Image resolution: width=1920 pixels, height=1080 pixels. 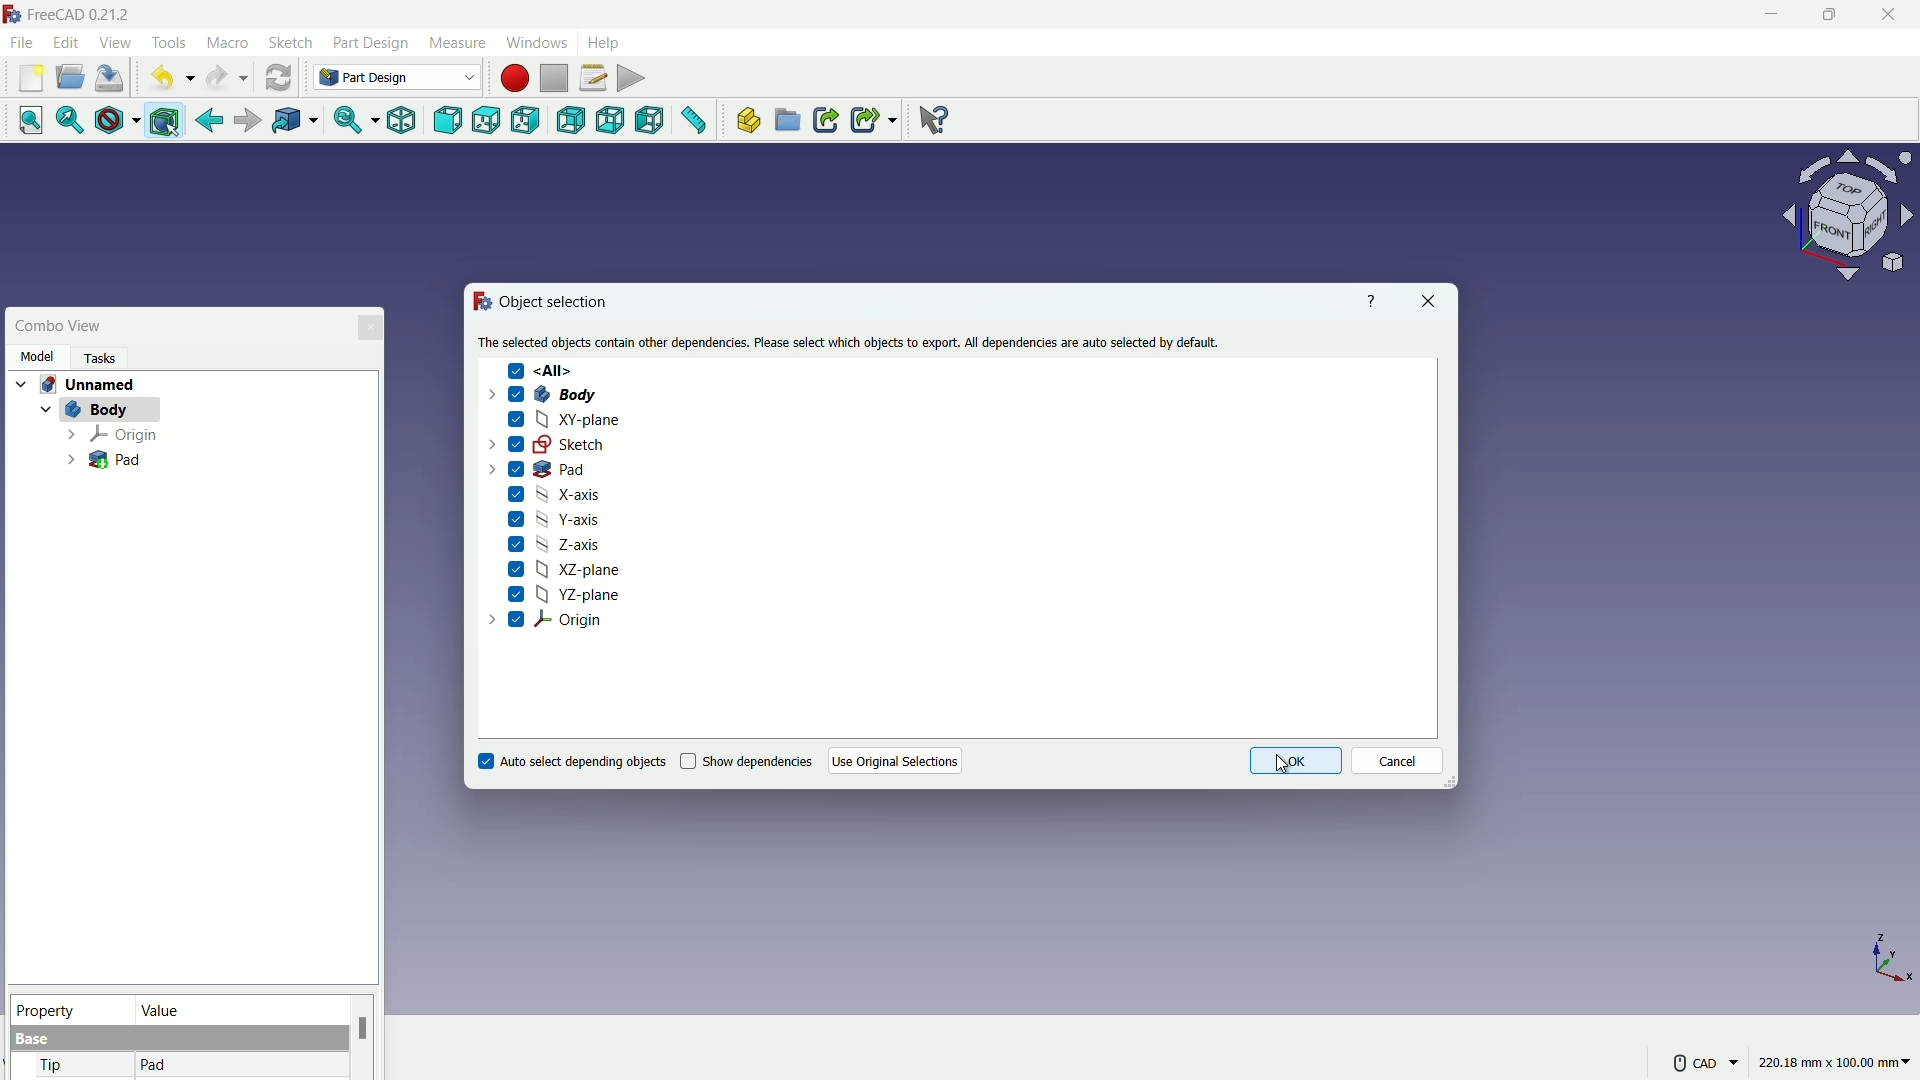 I want to click on fit all, so click(x=24, y=119).